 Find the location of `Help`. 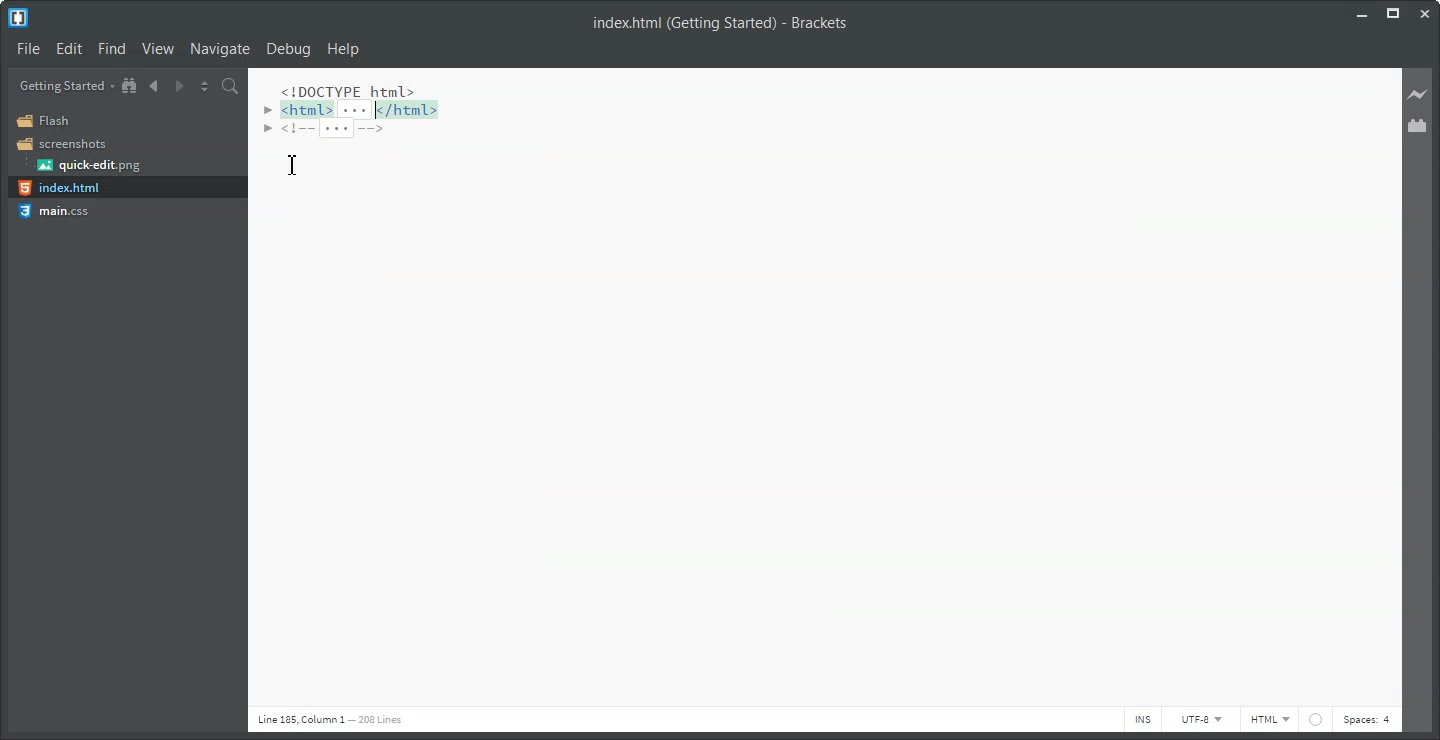

Help is located at coordinates (343, 50).